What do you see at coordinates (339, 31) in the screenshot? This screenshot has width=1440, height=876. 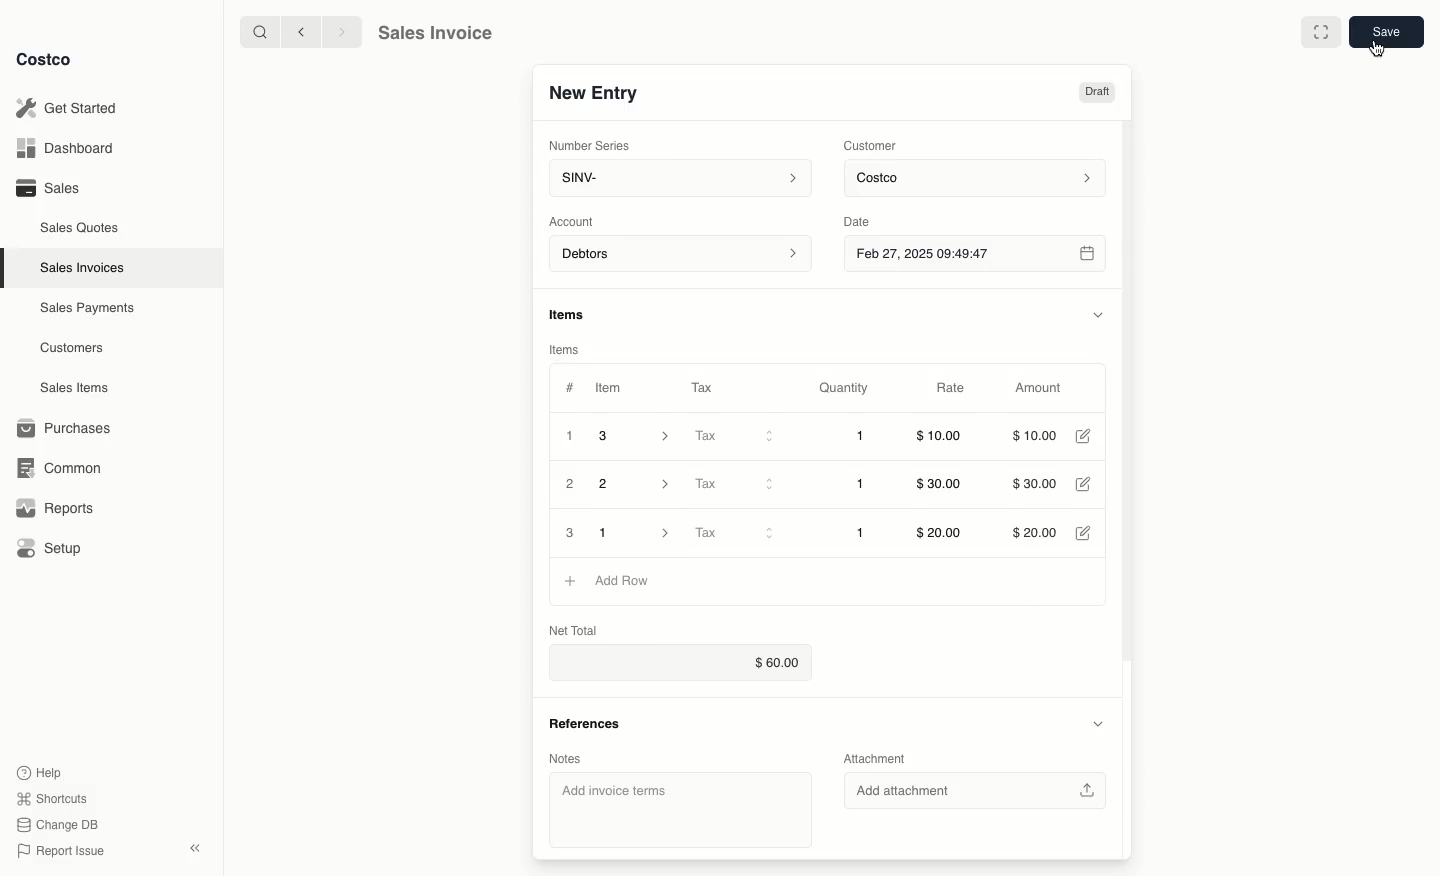 I see `forward` at bounding box center [339, 31].